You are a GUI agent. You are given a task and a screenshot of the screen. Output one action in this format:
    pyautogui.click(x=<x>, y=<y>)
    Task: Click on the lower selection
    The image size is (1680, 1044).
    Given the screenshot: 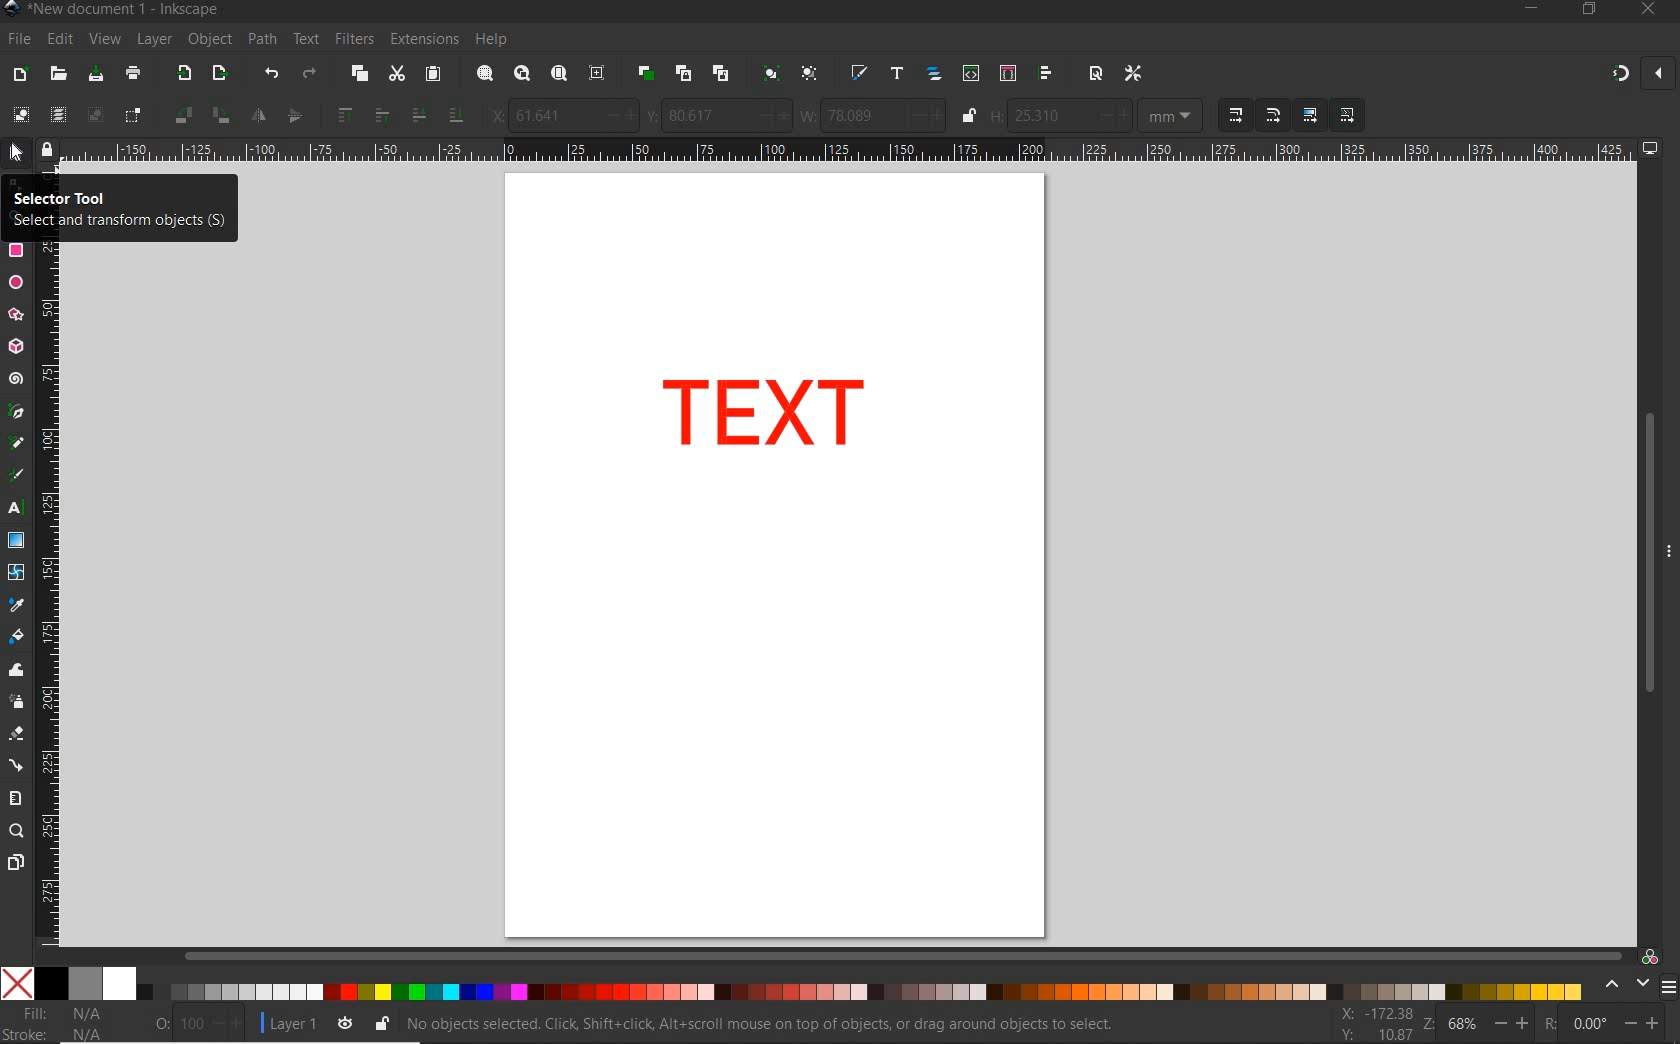 What is the action you would take?
    pyautogui.click(x=435, y=115)
    